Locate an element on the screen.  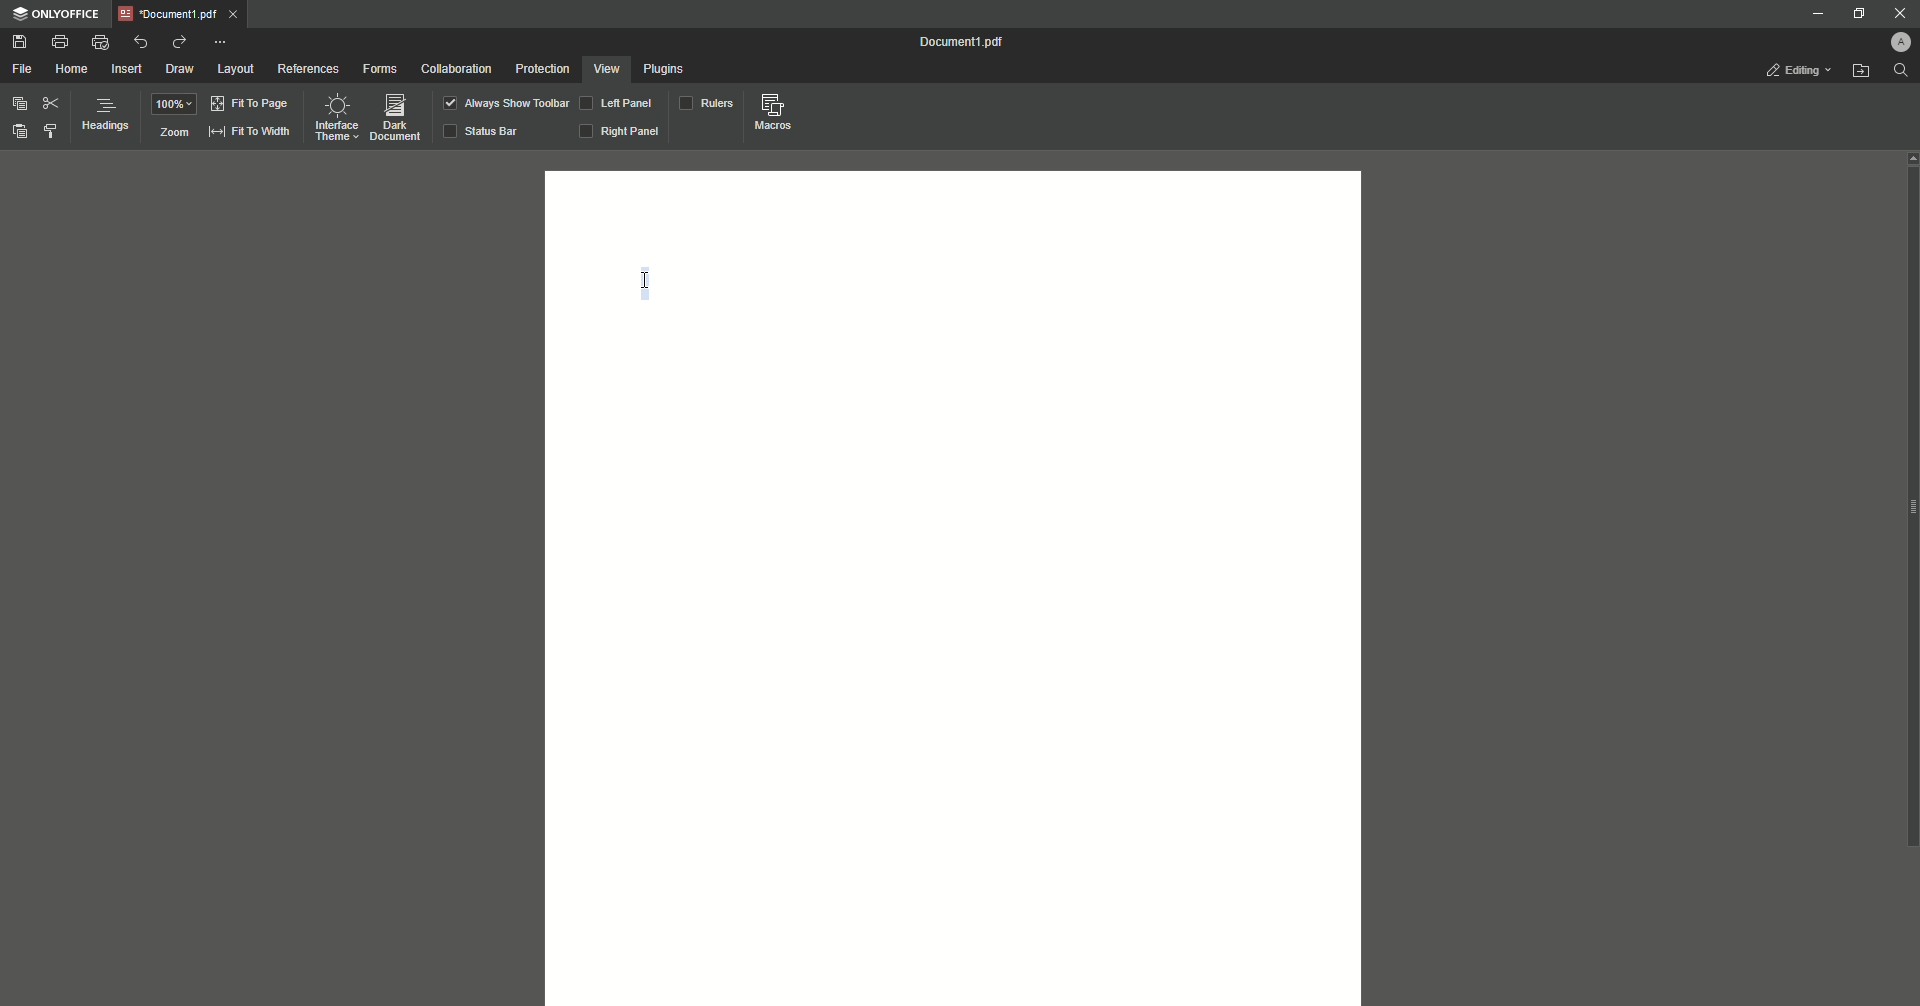
slider is located at coordinates (1905, 502).